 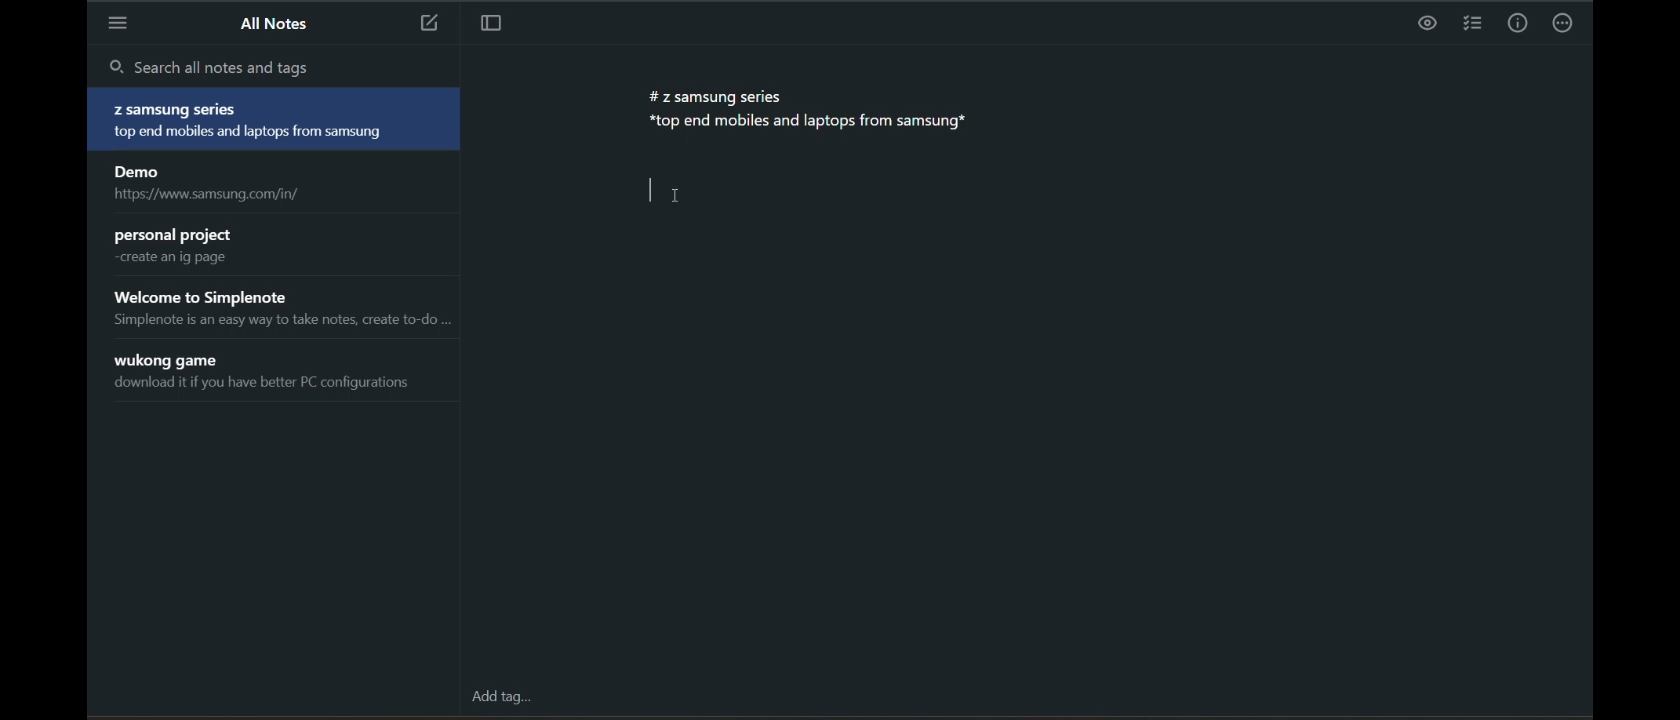 I want to click on #z samsung series *top end mobiles and laptops from samsung*, so click(x=812, y=115).